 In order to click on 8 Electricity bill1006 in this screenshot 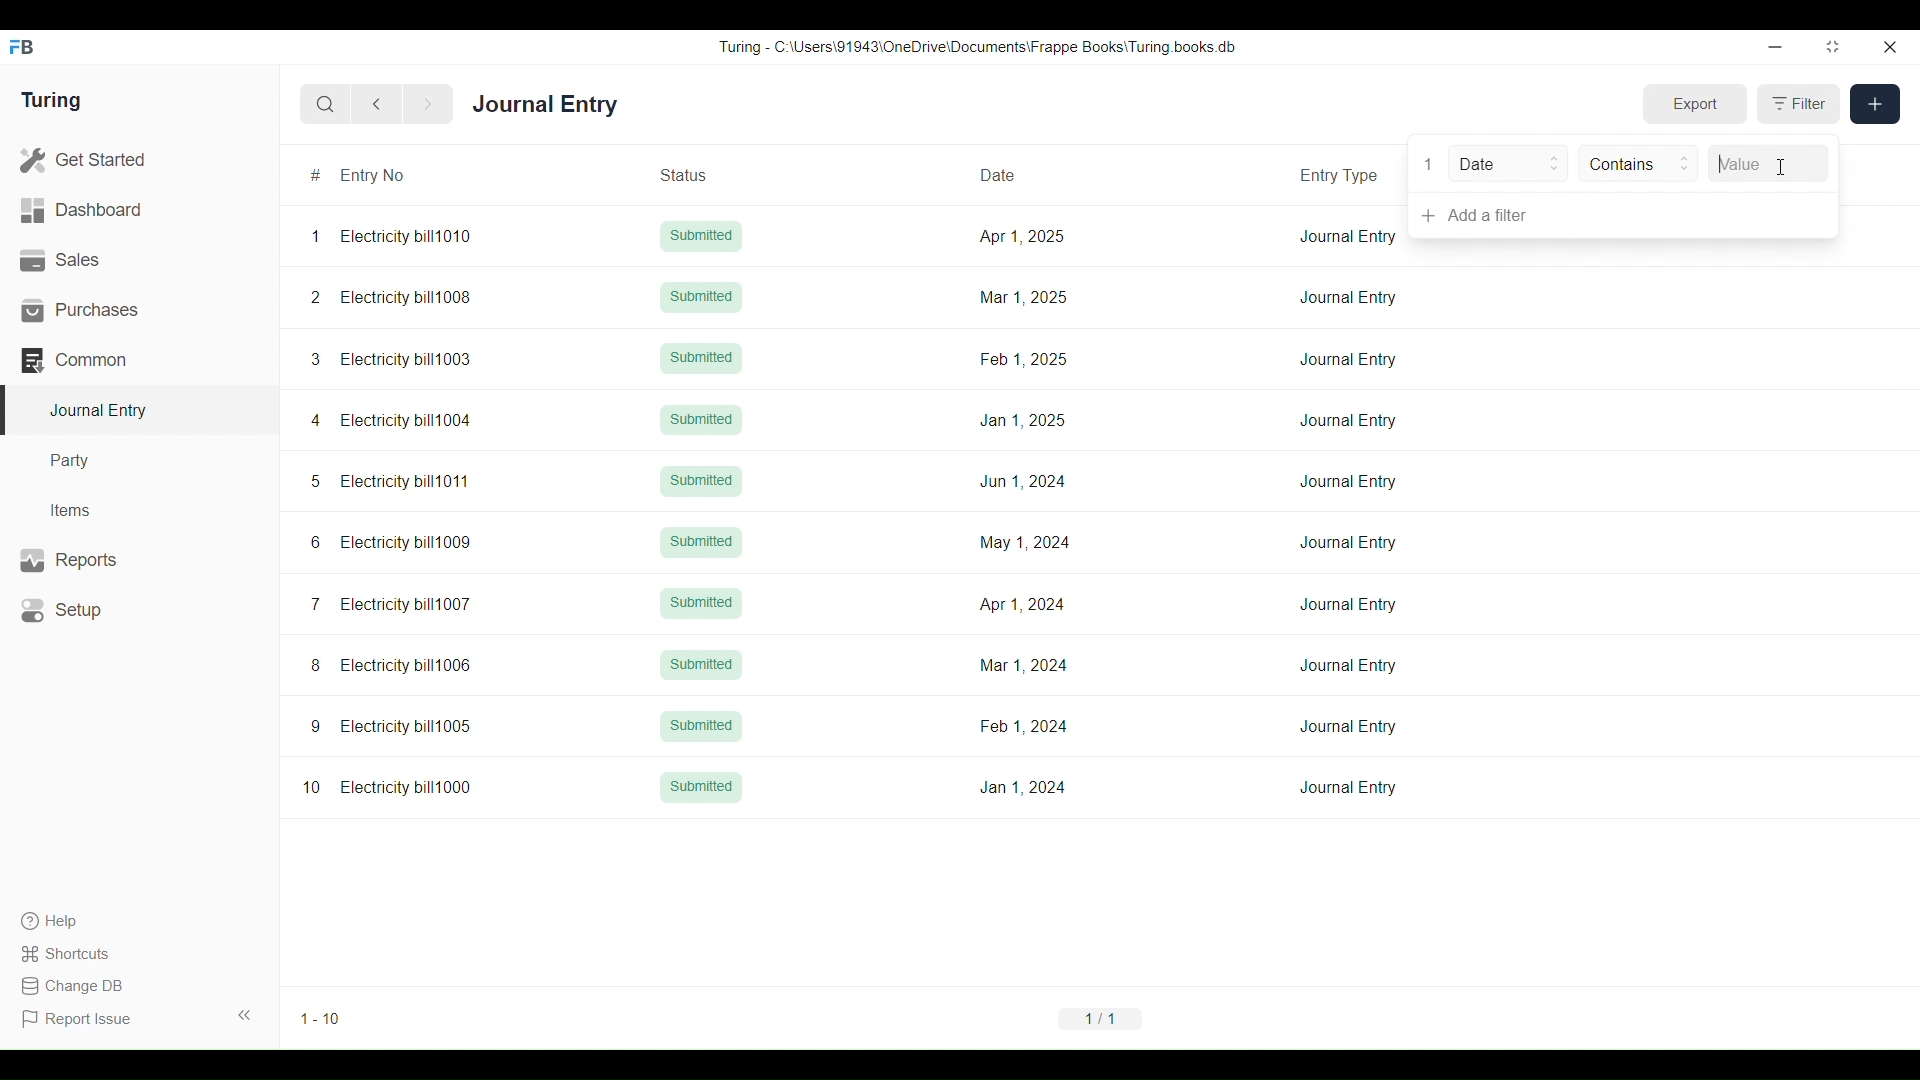, I will do `click(391, 665)`.